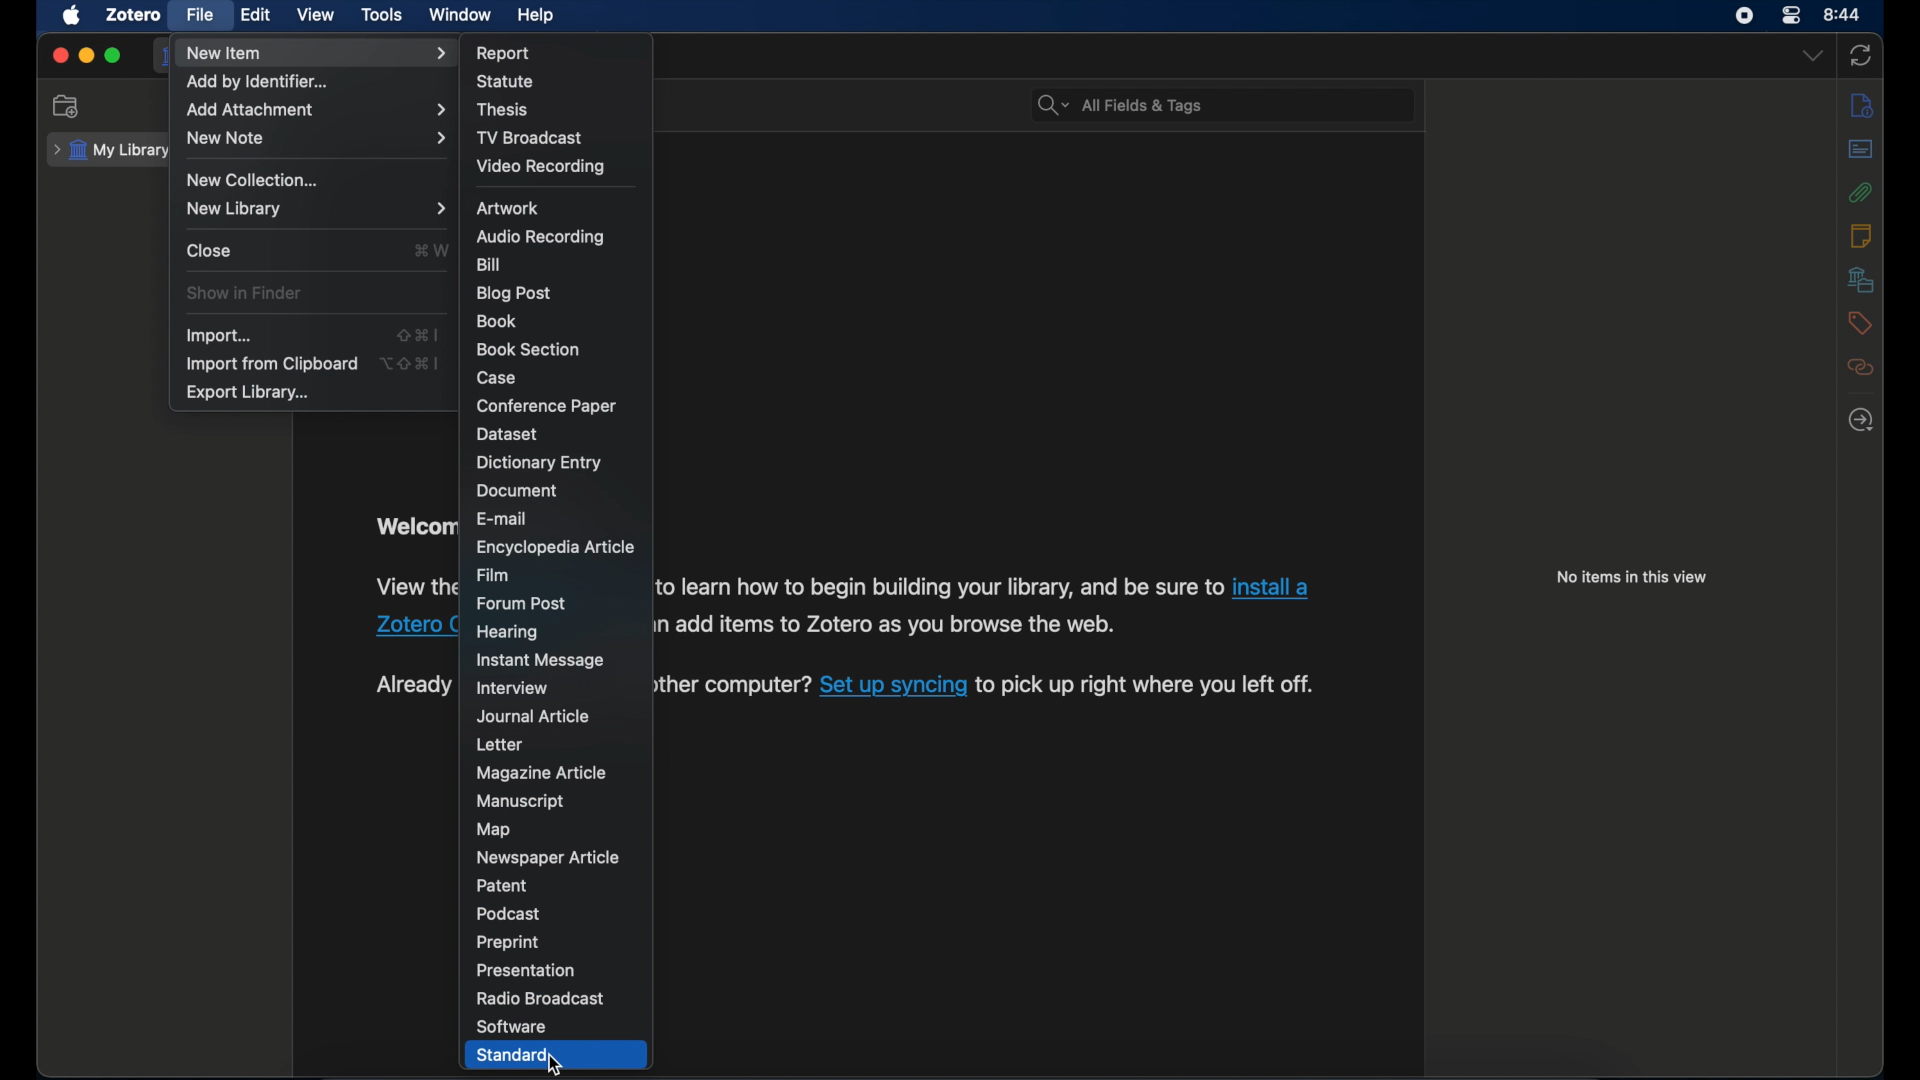  Describe the element at coordinates (538, 16) in the screenshot. I see `help` at that location.